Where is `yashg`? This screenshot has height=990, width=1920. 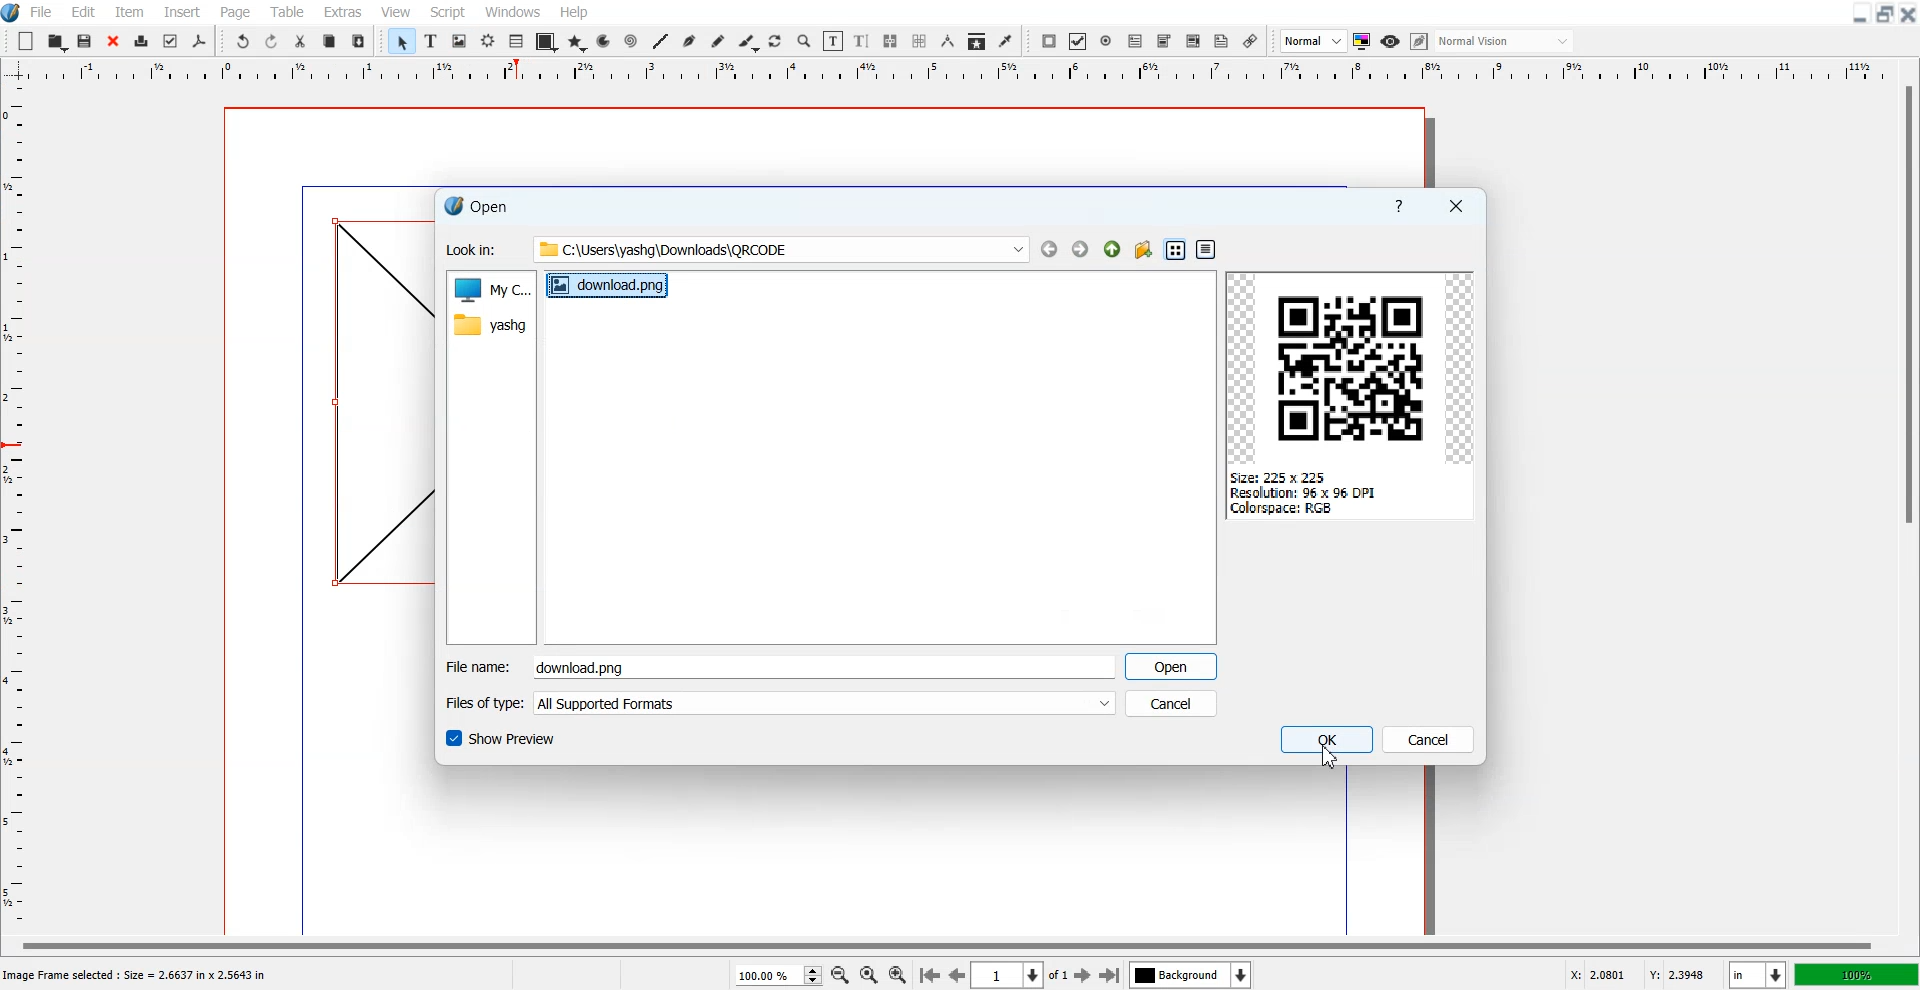
yashg is located at coordinates (490, 323).